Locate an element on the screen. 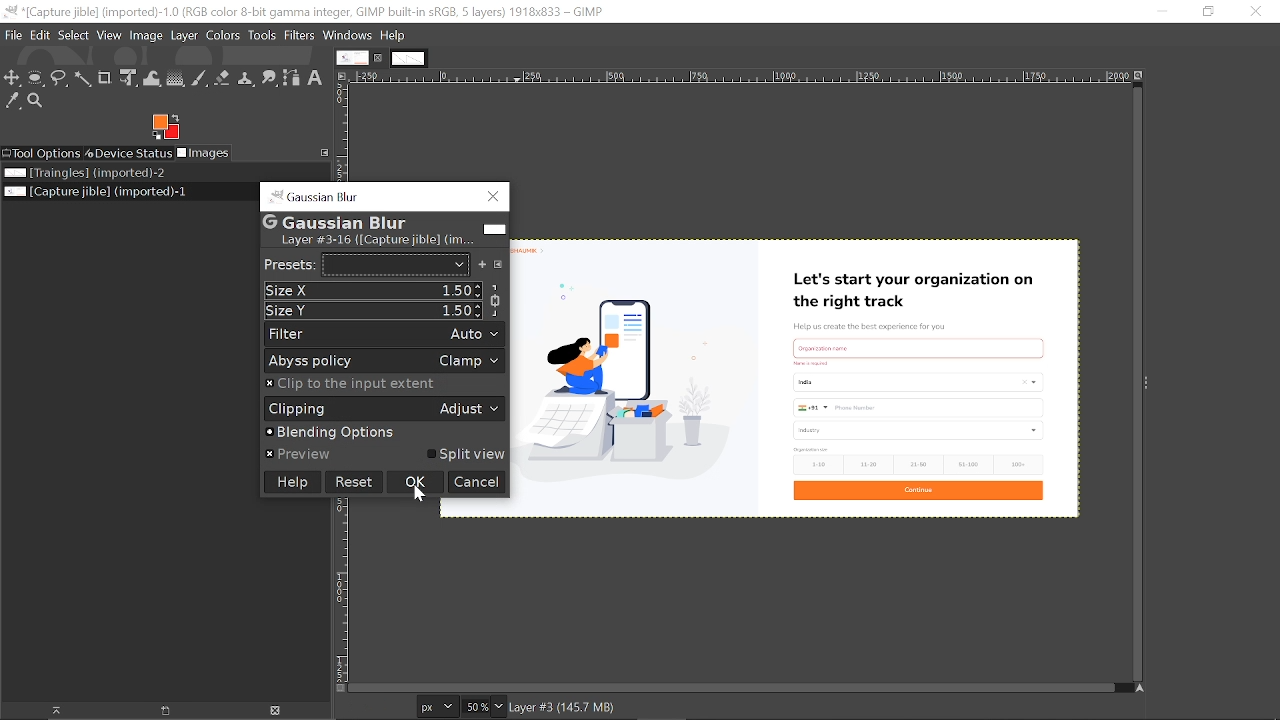  Help is located at coordinates (290, 483).